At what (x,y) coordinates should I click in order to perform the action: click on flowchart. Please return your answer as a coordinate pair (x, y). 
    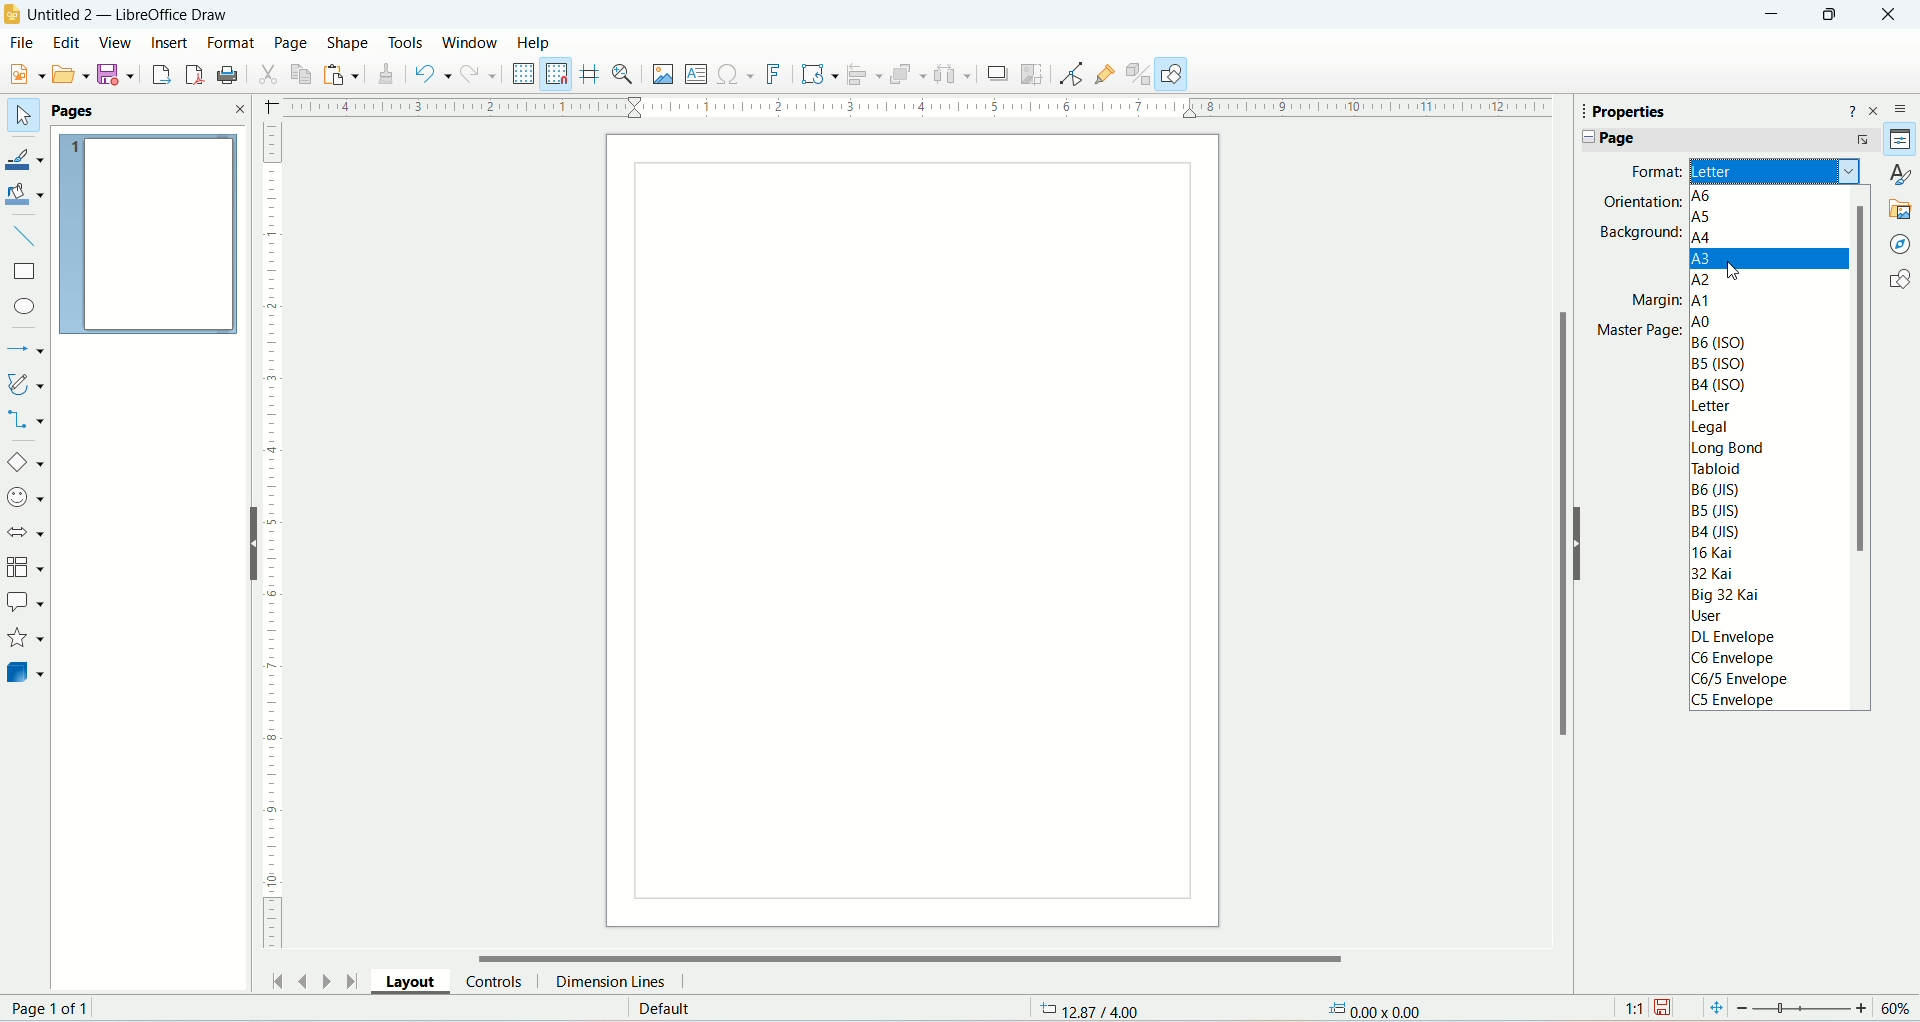
    Looking at the image, I should click on (24, 569).